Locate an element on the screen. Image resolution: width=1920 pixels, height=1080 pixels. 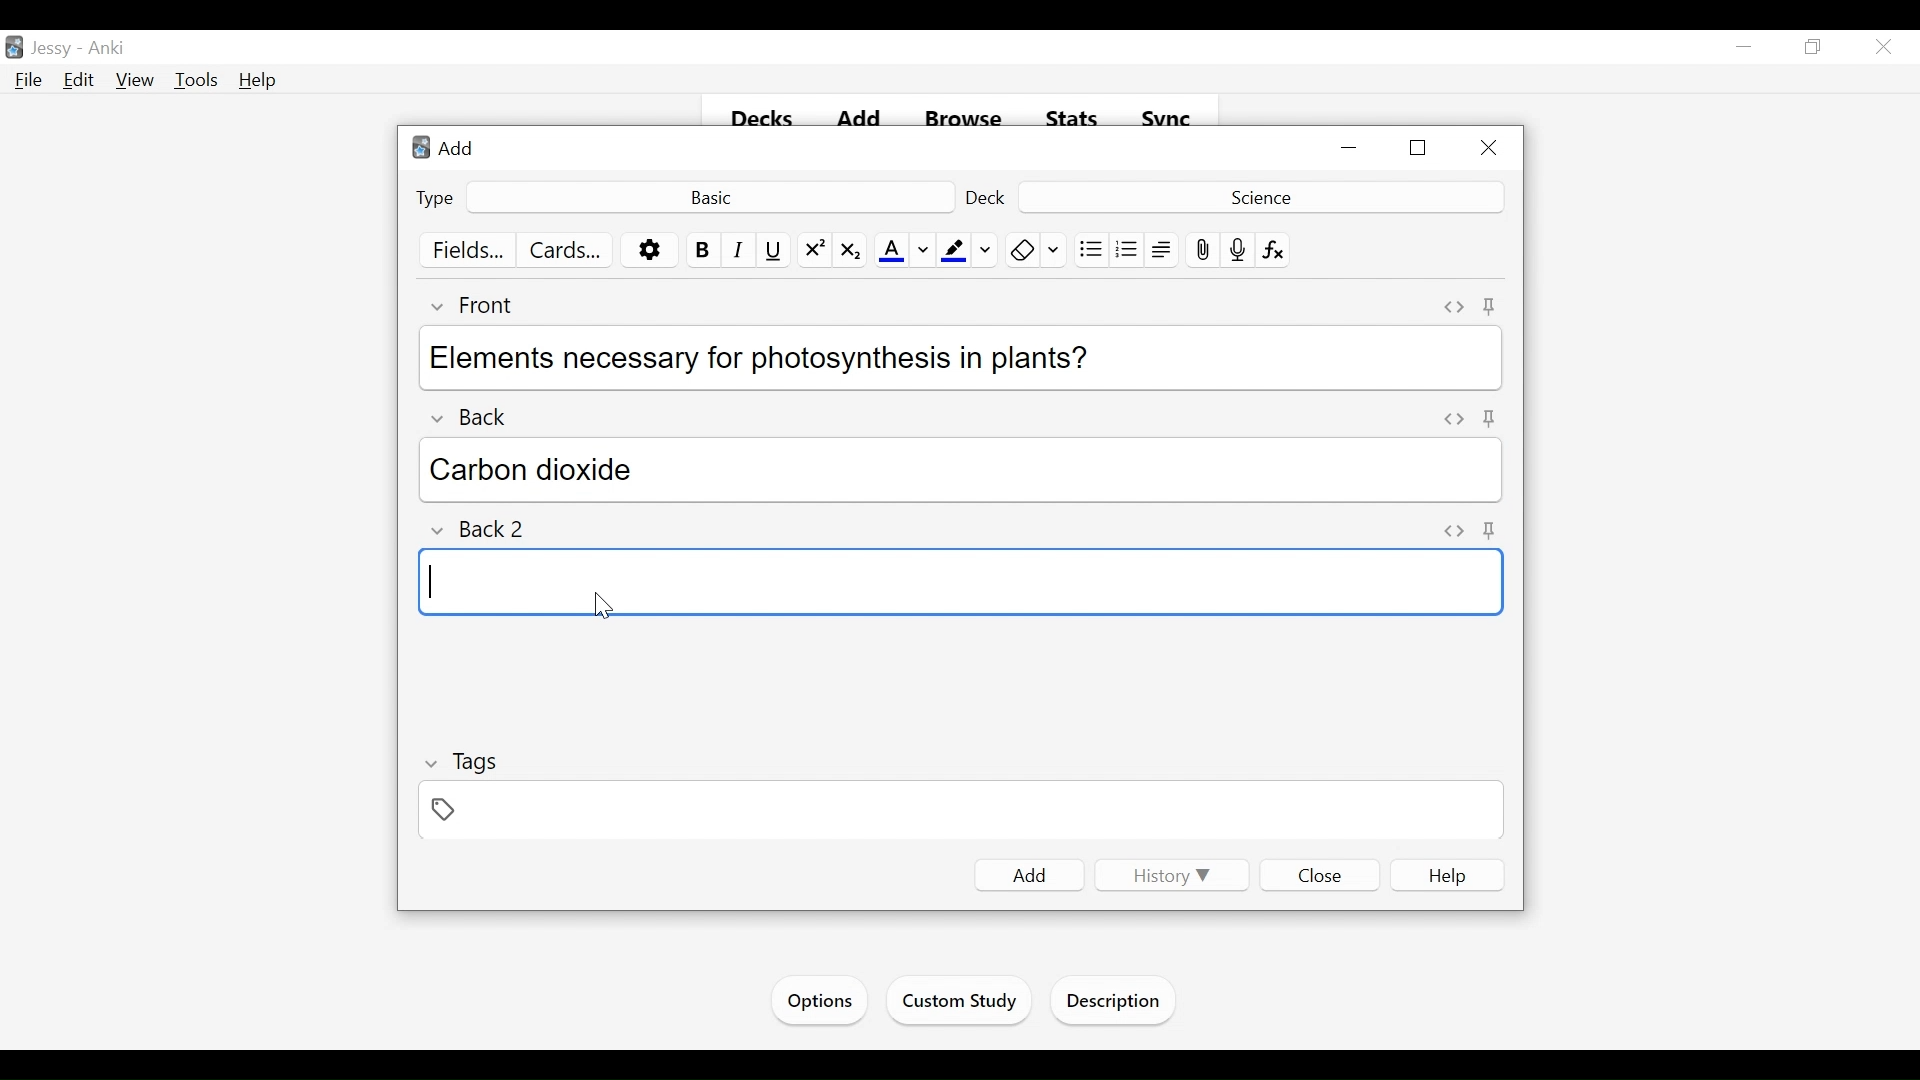
View is located at coordinates (136, 81).